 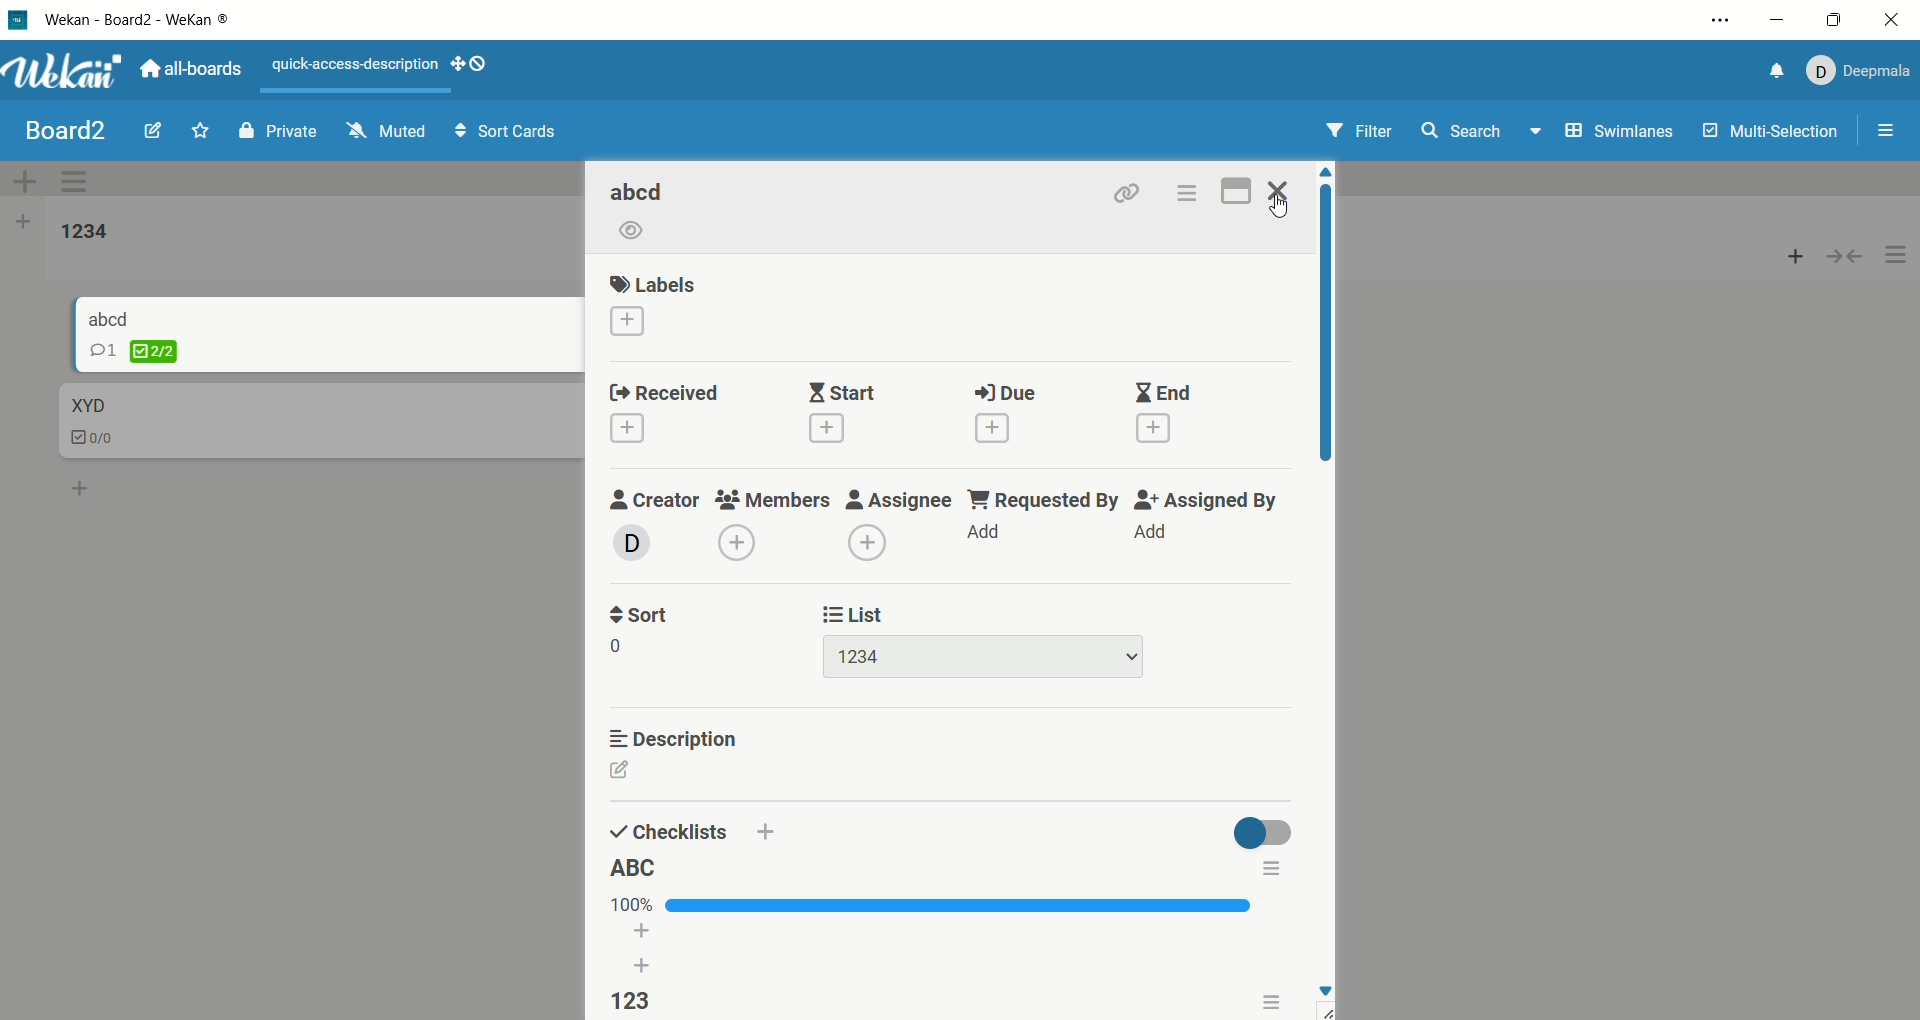 I want to click on logo, so click(x=20, y=19).